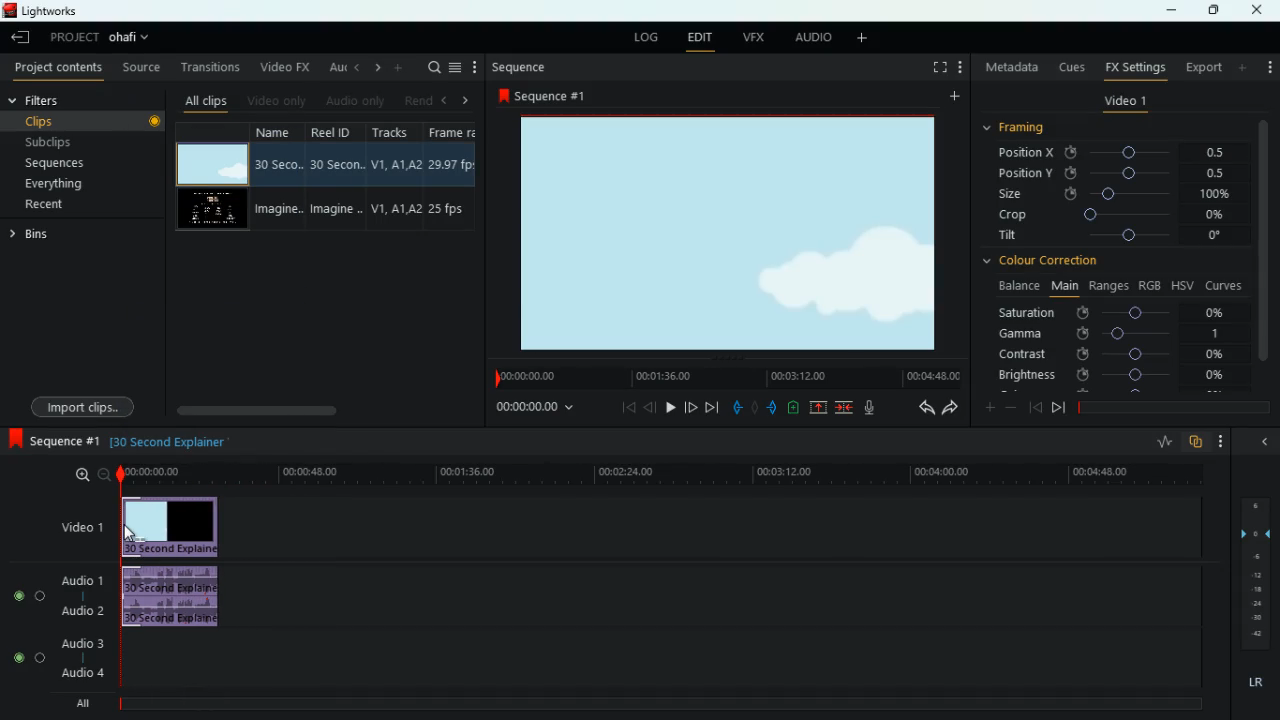 Image resolution: width=1280 pixels, height=720 pixels. What do you see at coordinates (642, 40) in the screenshot?
I see `log` at bounding box center [642, 40].